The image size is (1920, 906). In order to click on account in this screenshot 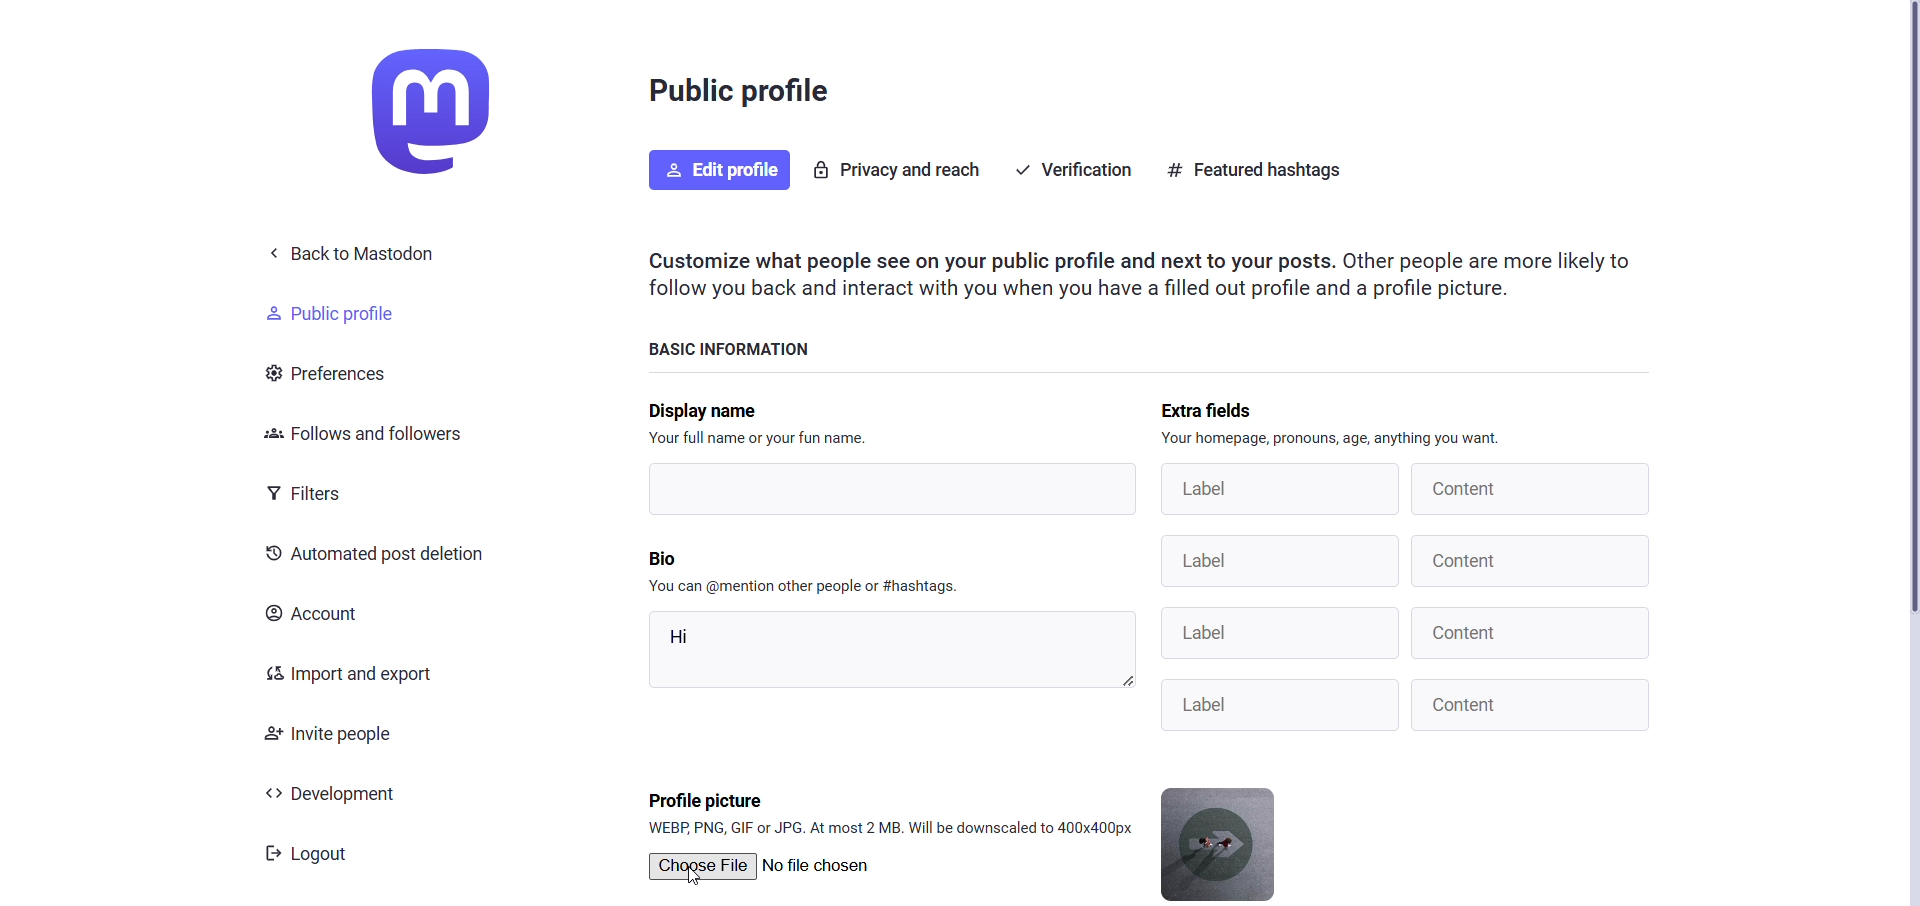, I will do `click(308, 614)`.